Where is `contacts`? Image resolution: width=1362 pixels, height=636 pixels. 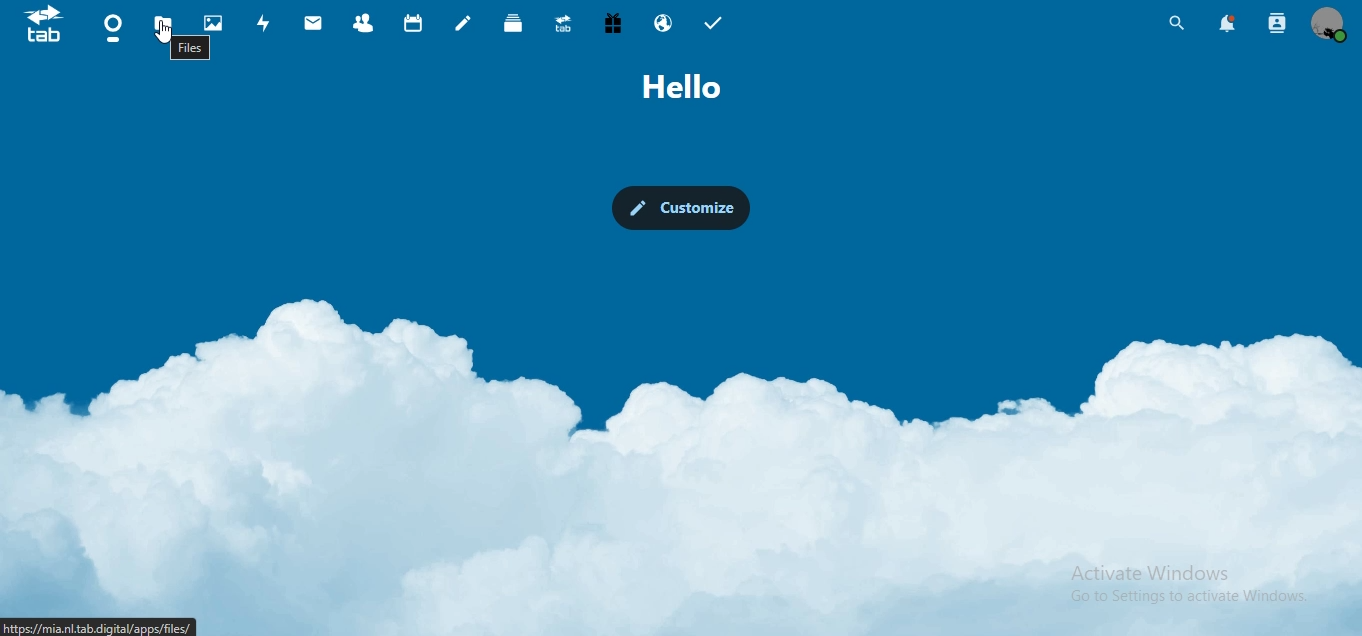 contacts is located at coordinates (369, 25).